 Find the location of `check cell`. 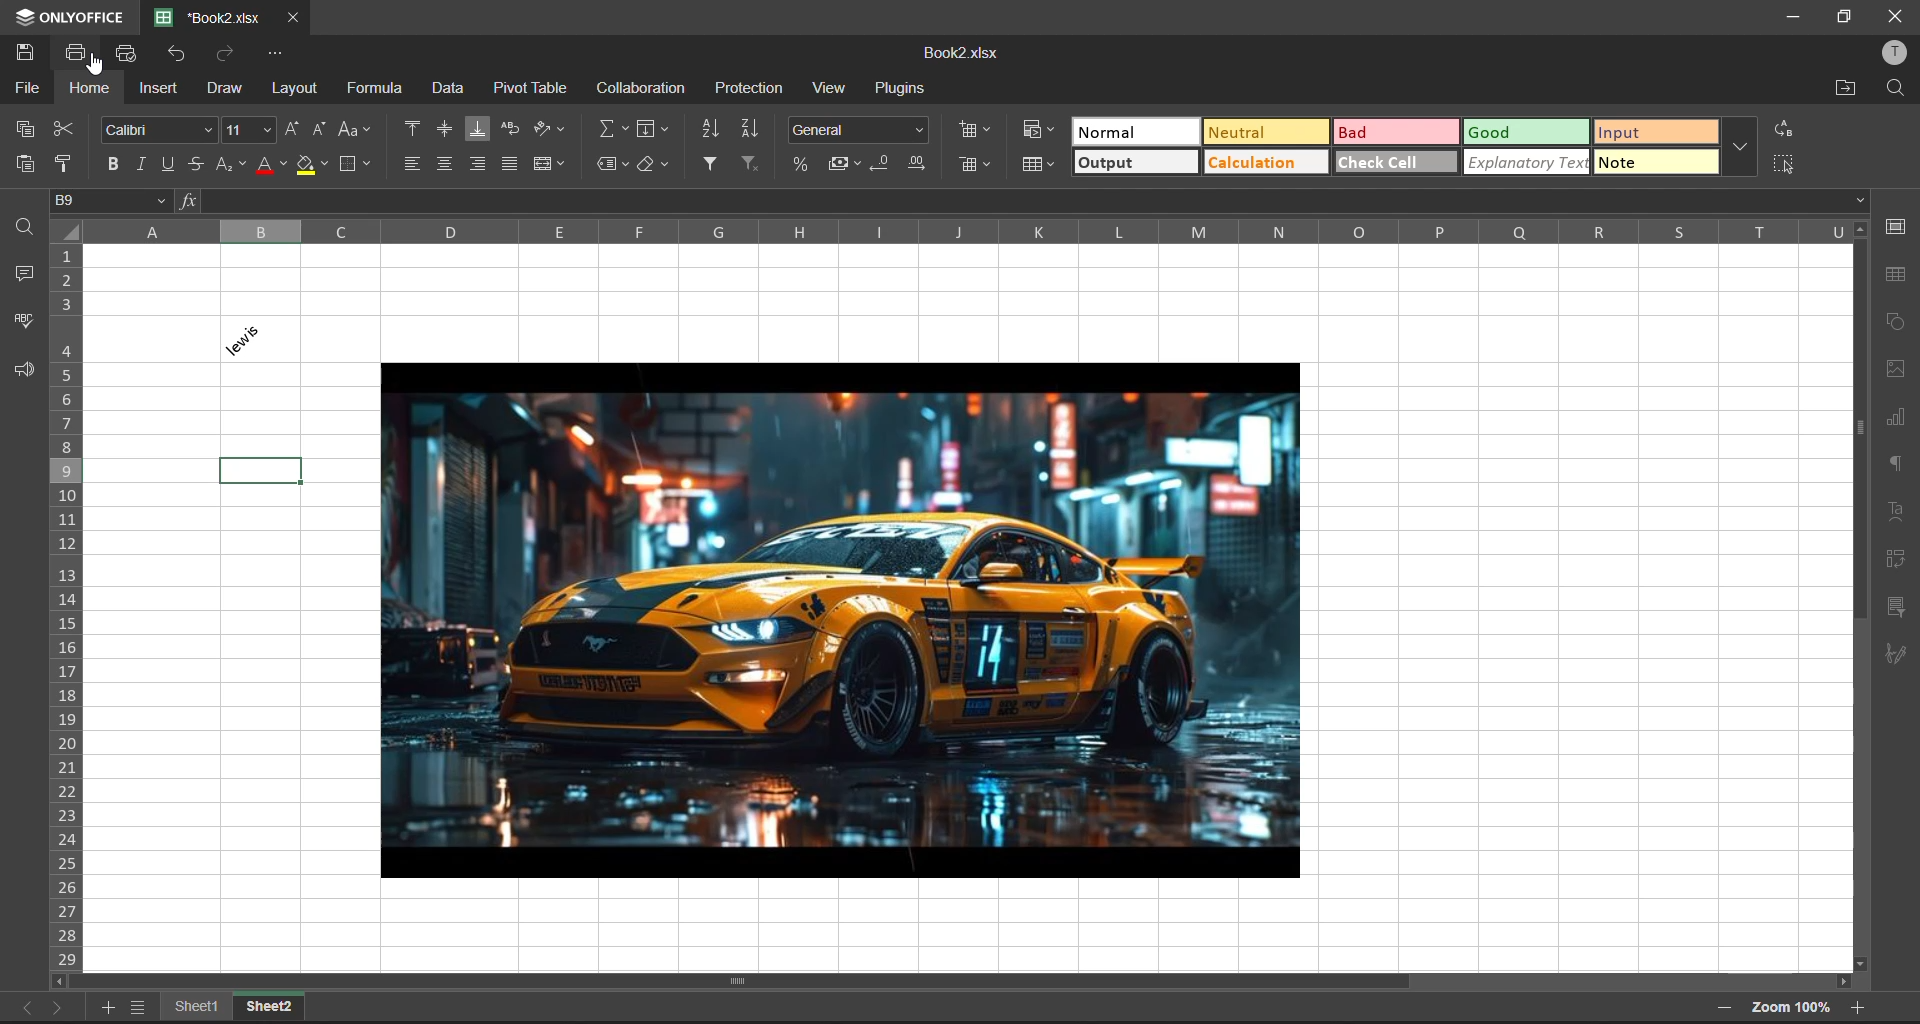

check cell is located at coordinates (1397, 159).